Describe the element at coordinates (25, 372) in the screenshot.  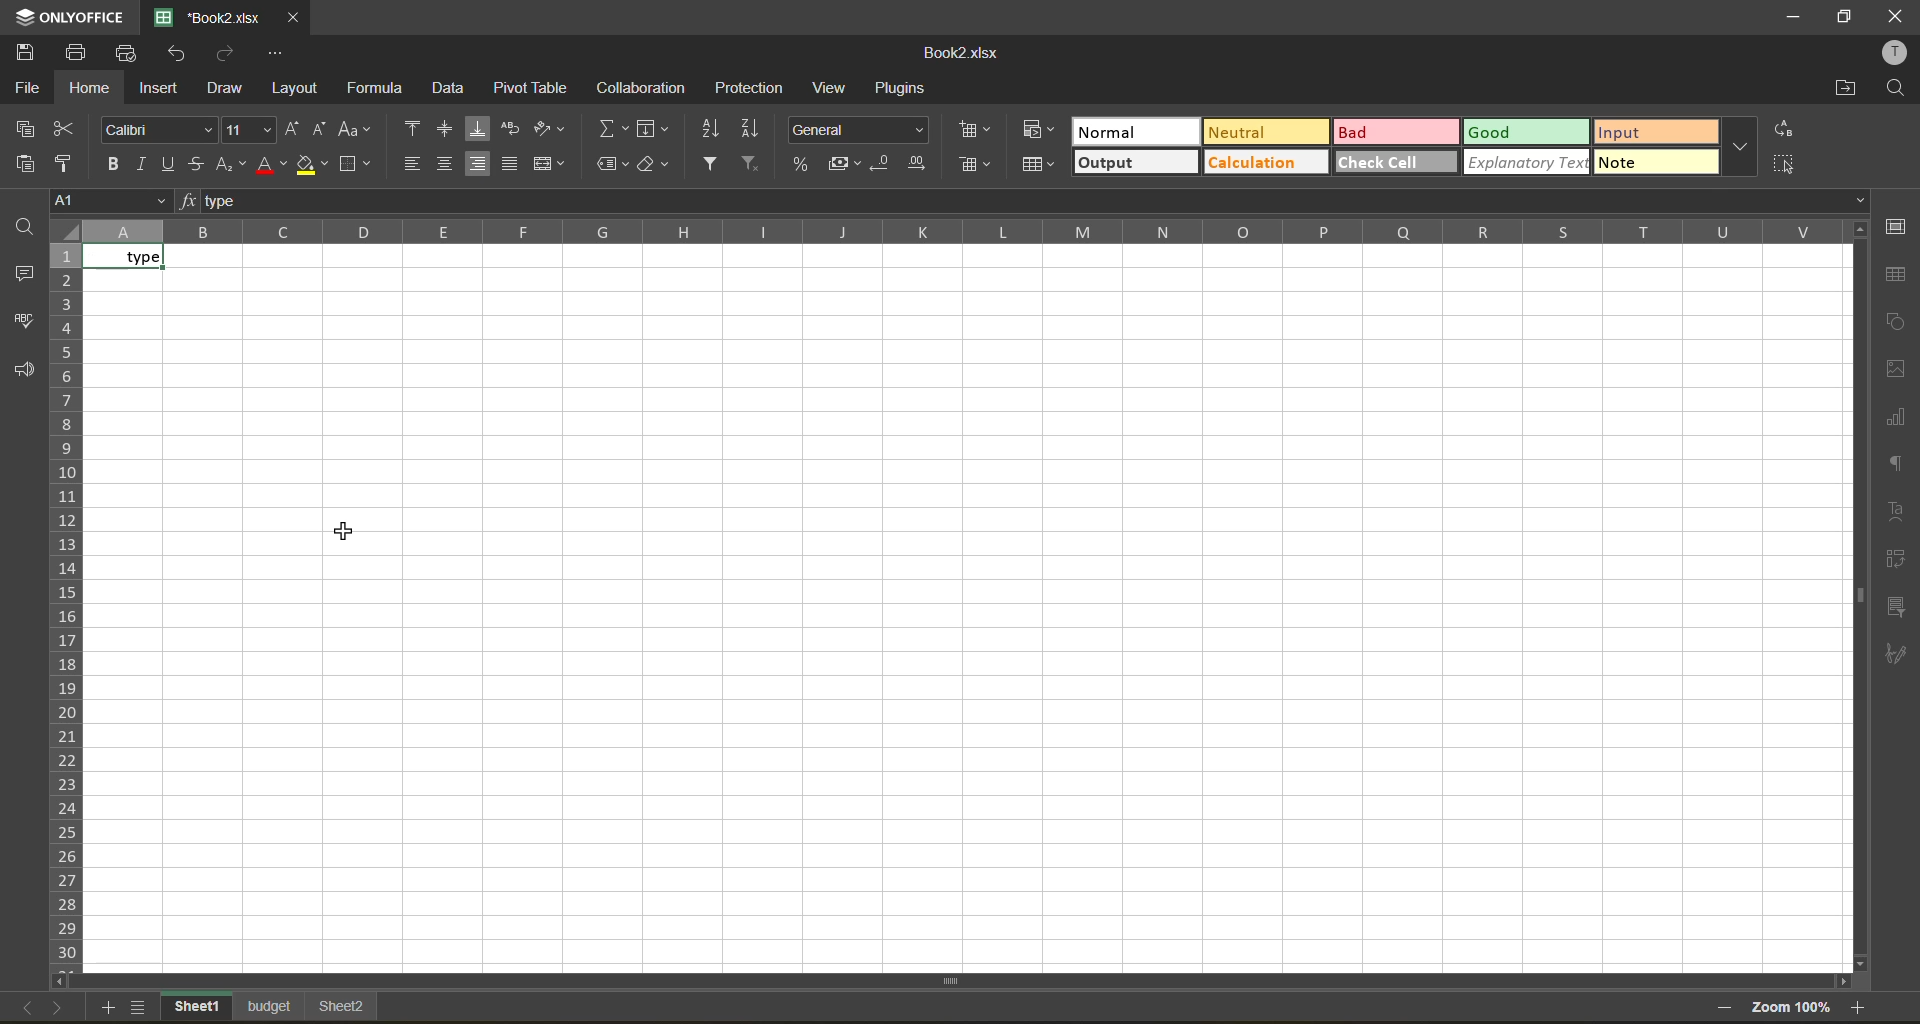
I see `feedback` at that location.